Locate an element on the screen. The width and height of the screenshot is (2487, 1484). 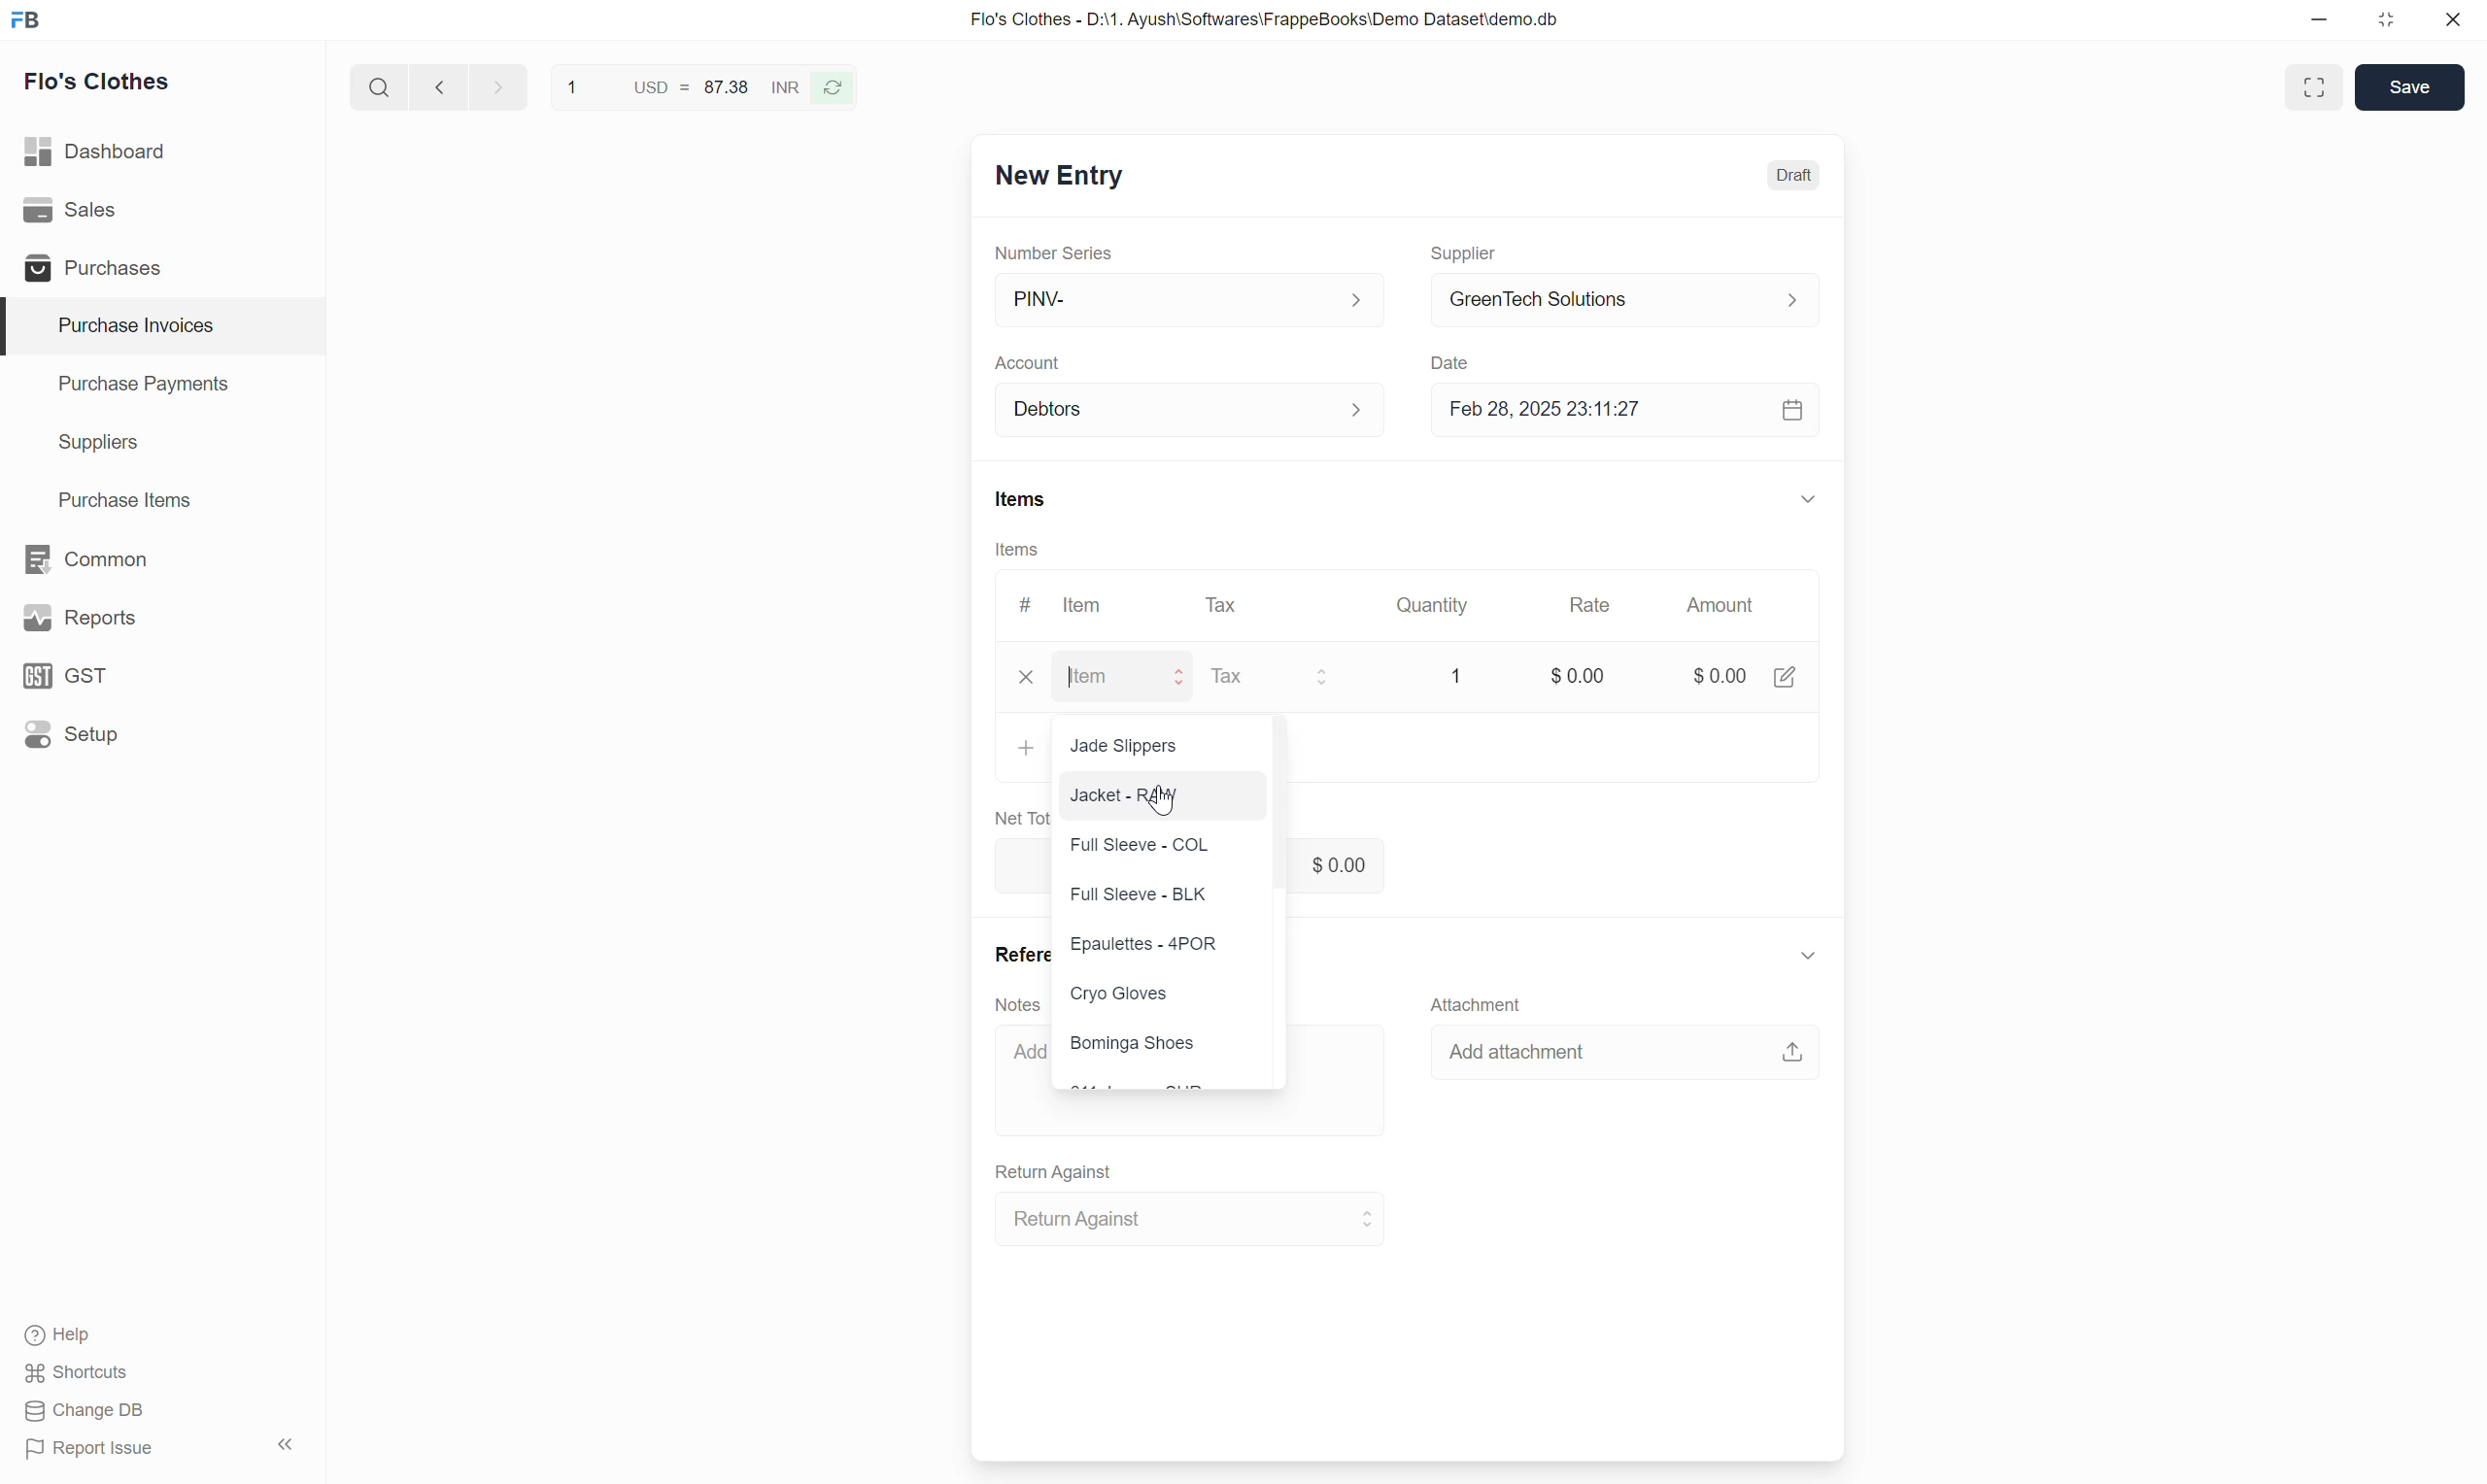
Reverse is located at coordinates (831, 88).